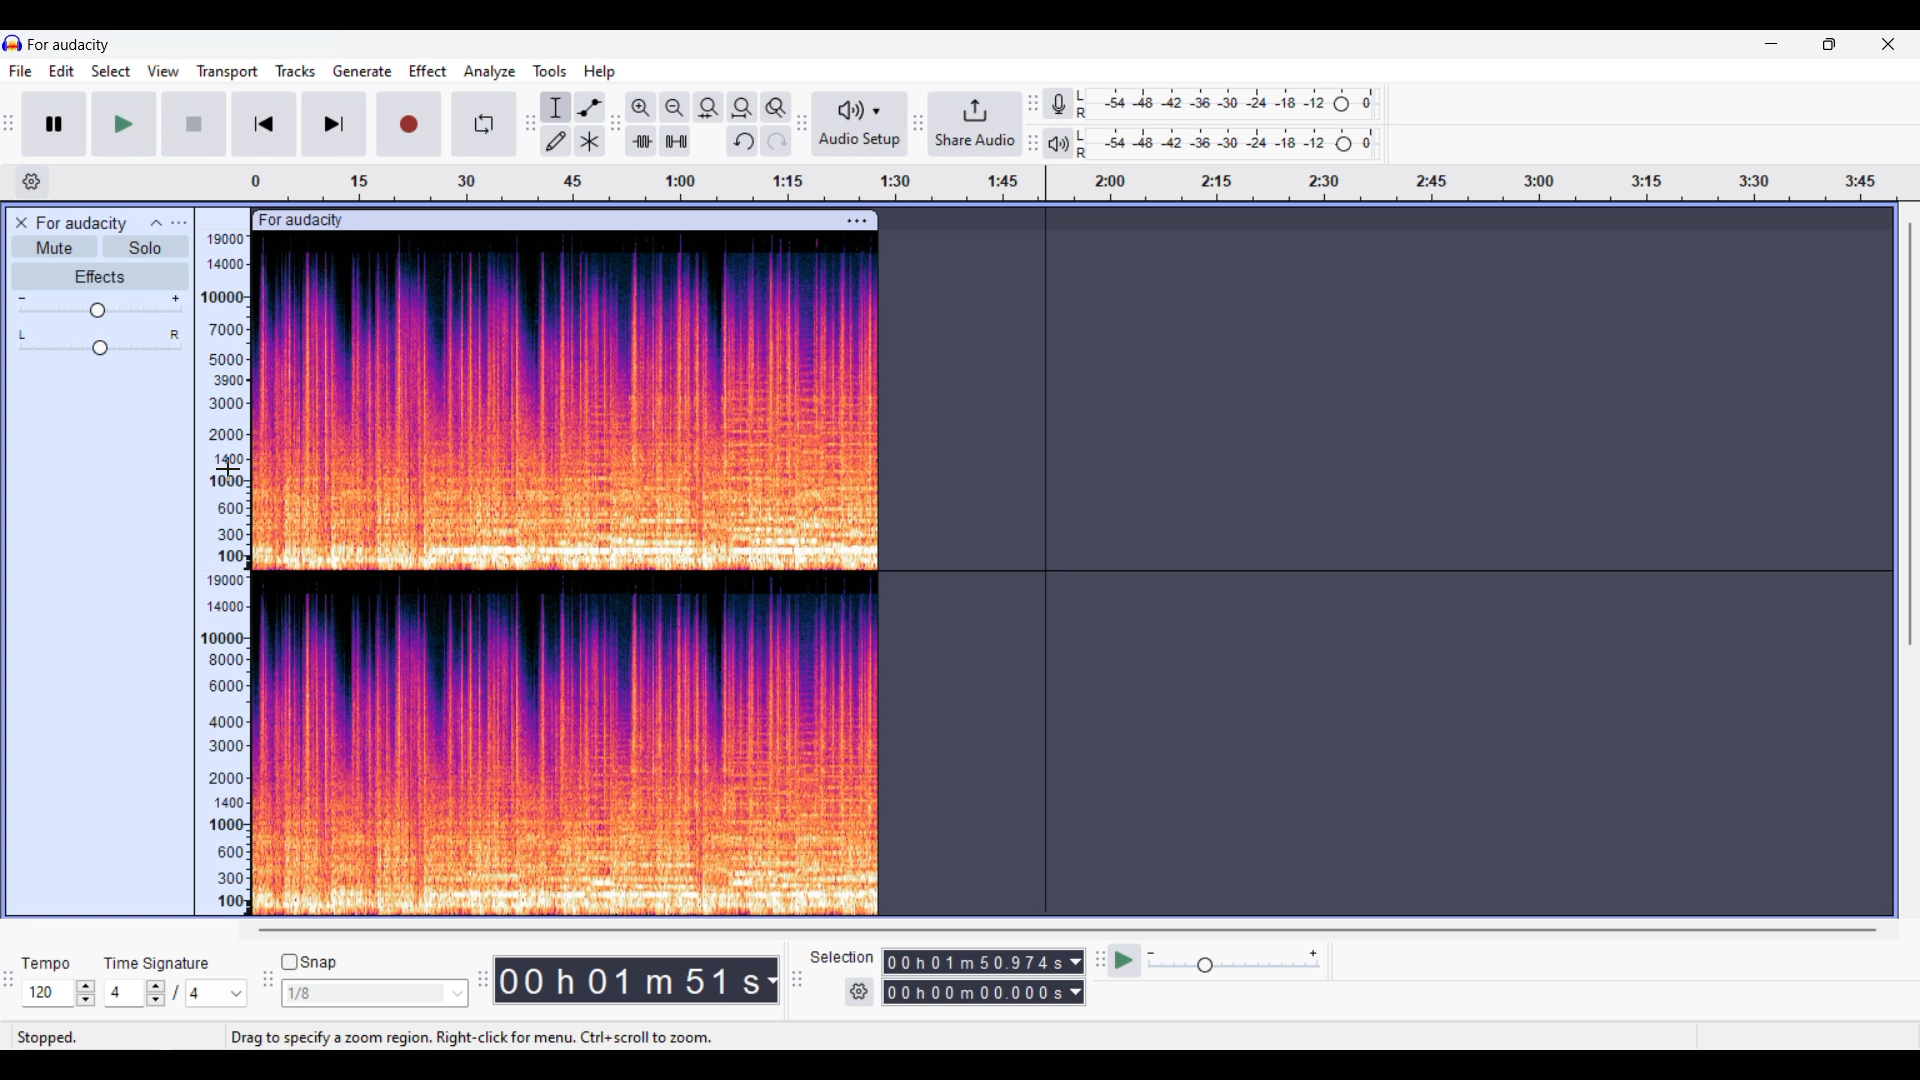 The image size is (1920, 1080). Describe the element at coordinates (860, 992) in the screenshot. I see `Settings` at that location.